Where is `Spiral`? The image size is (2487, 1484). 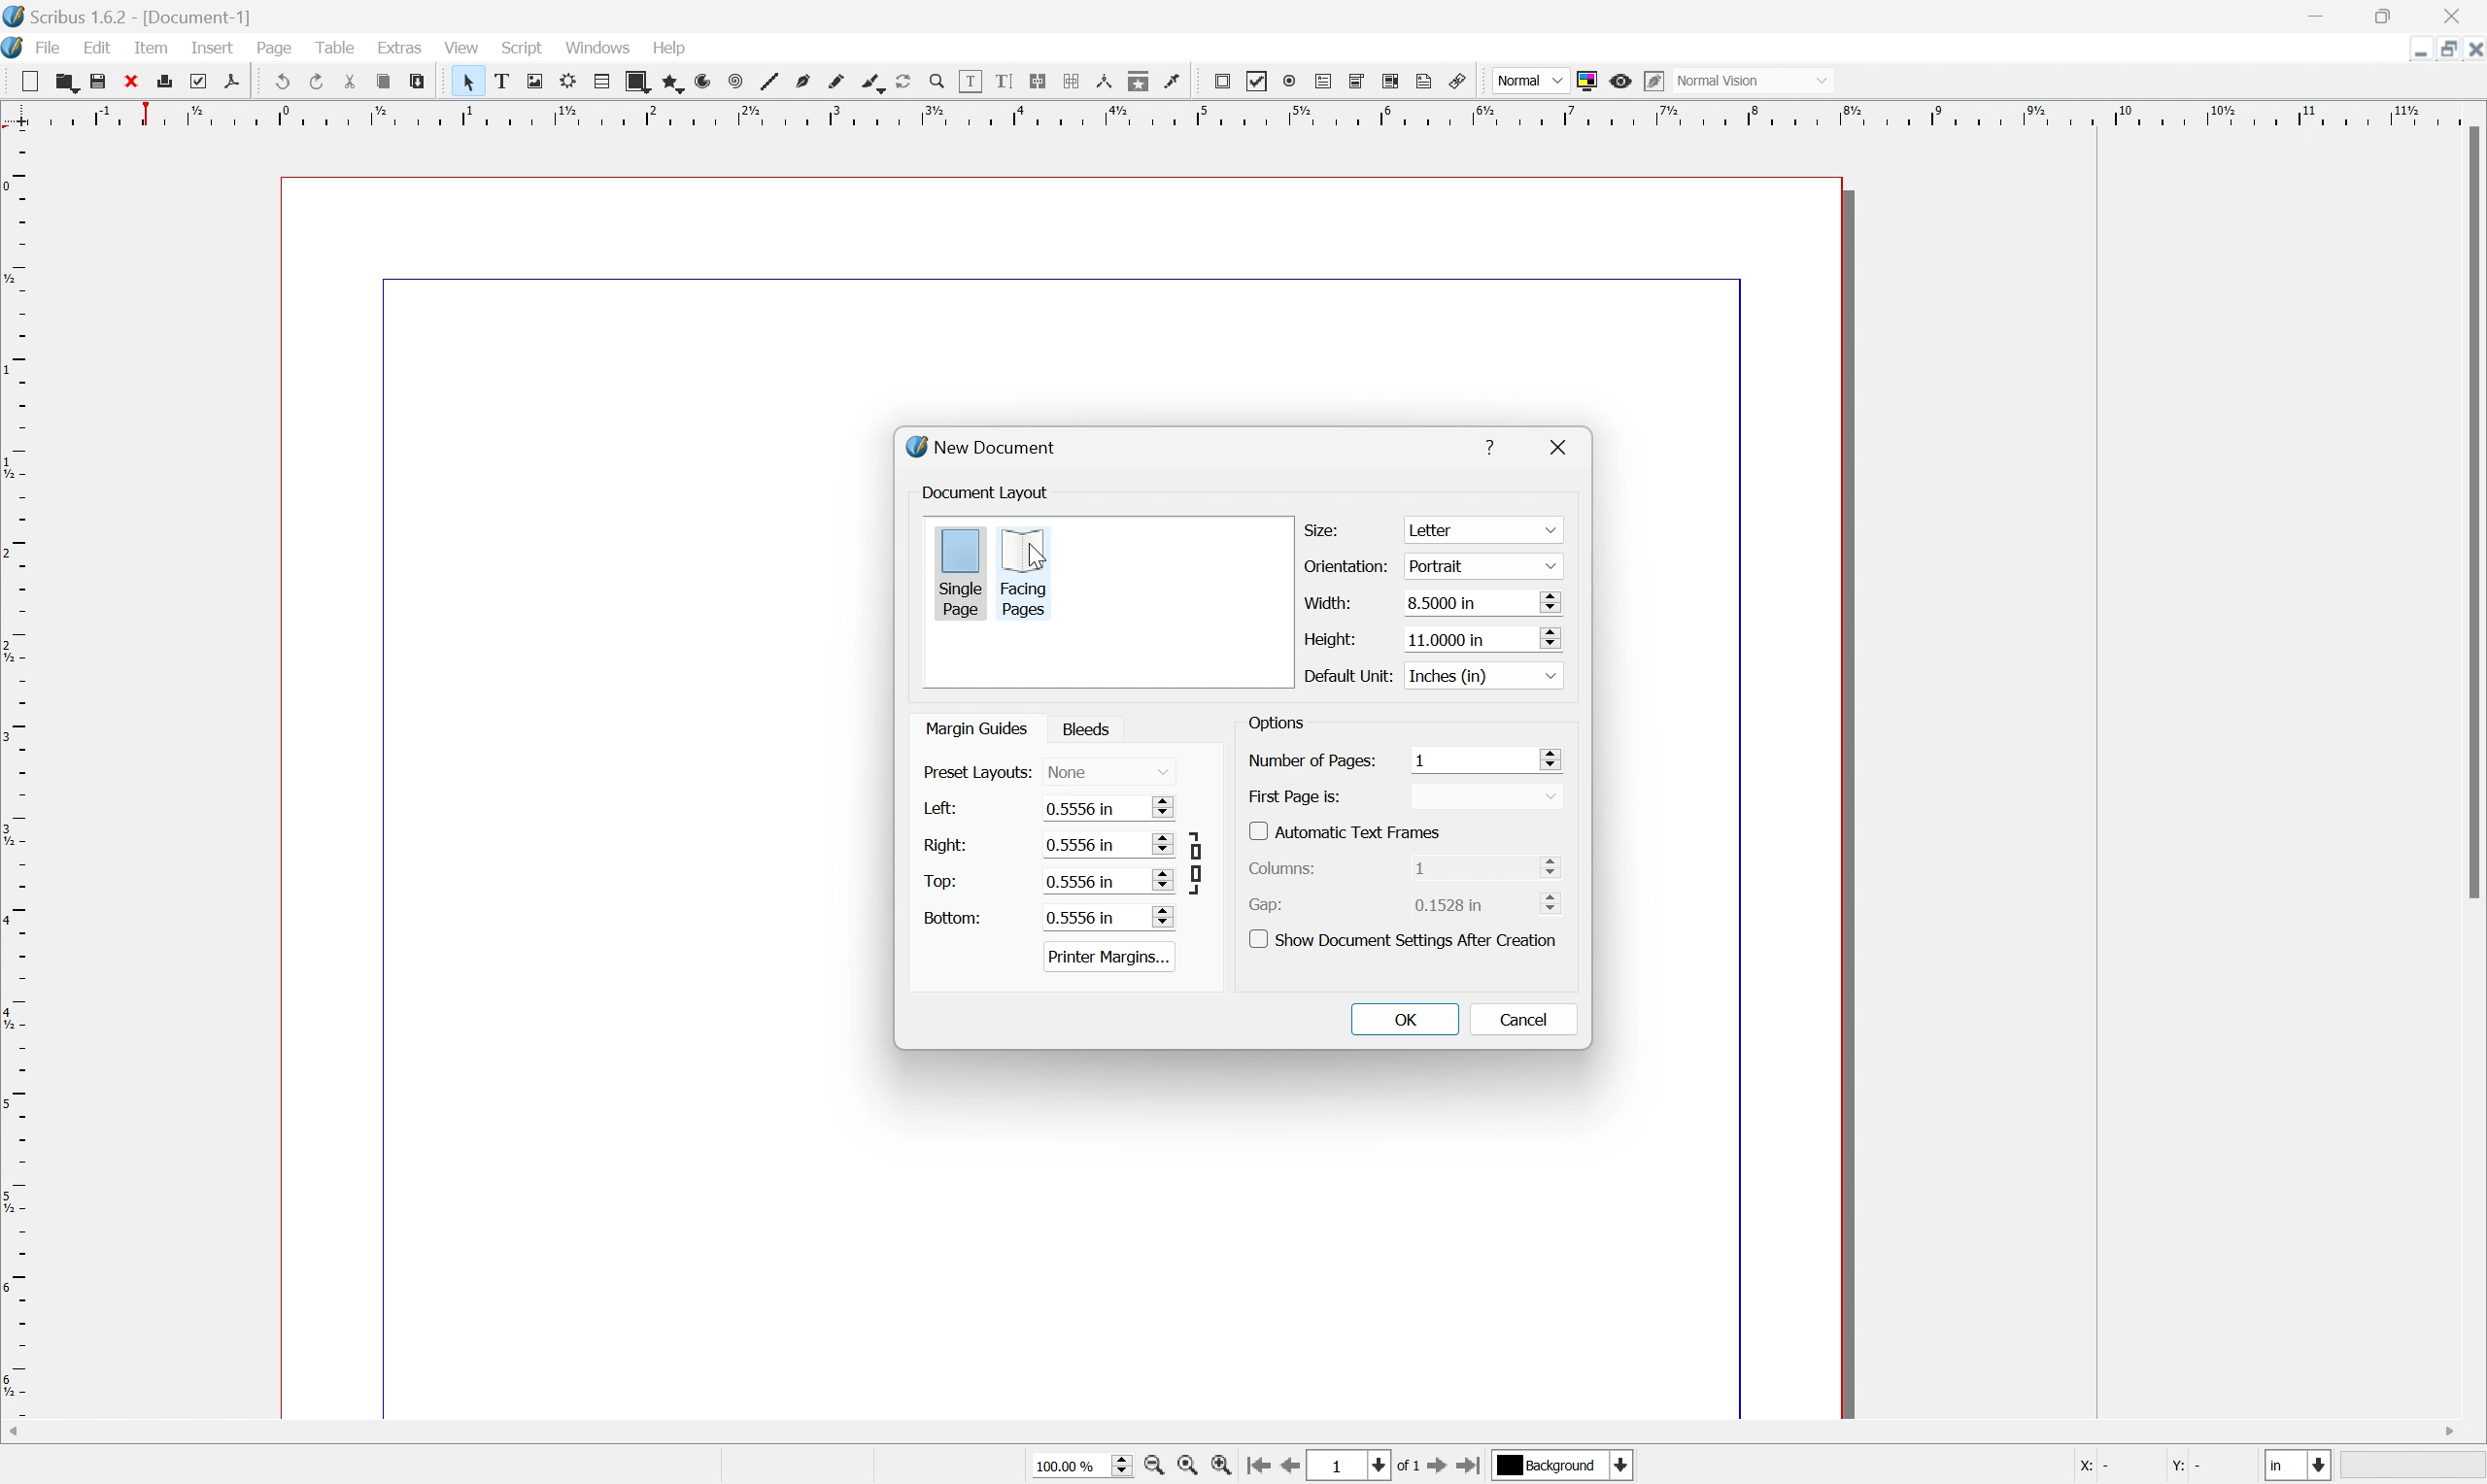 Spiral is located at coordinates (733, 82).